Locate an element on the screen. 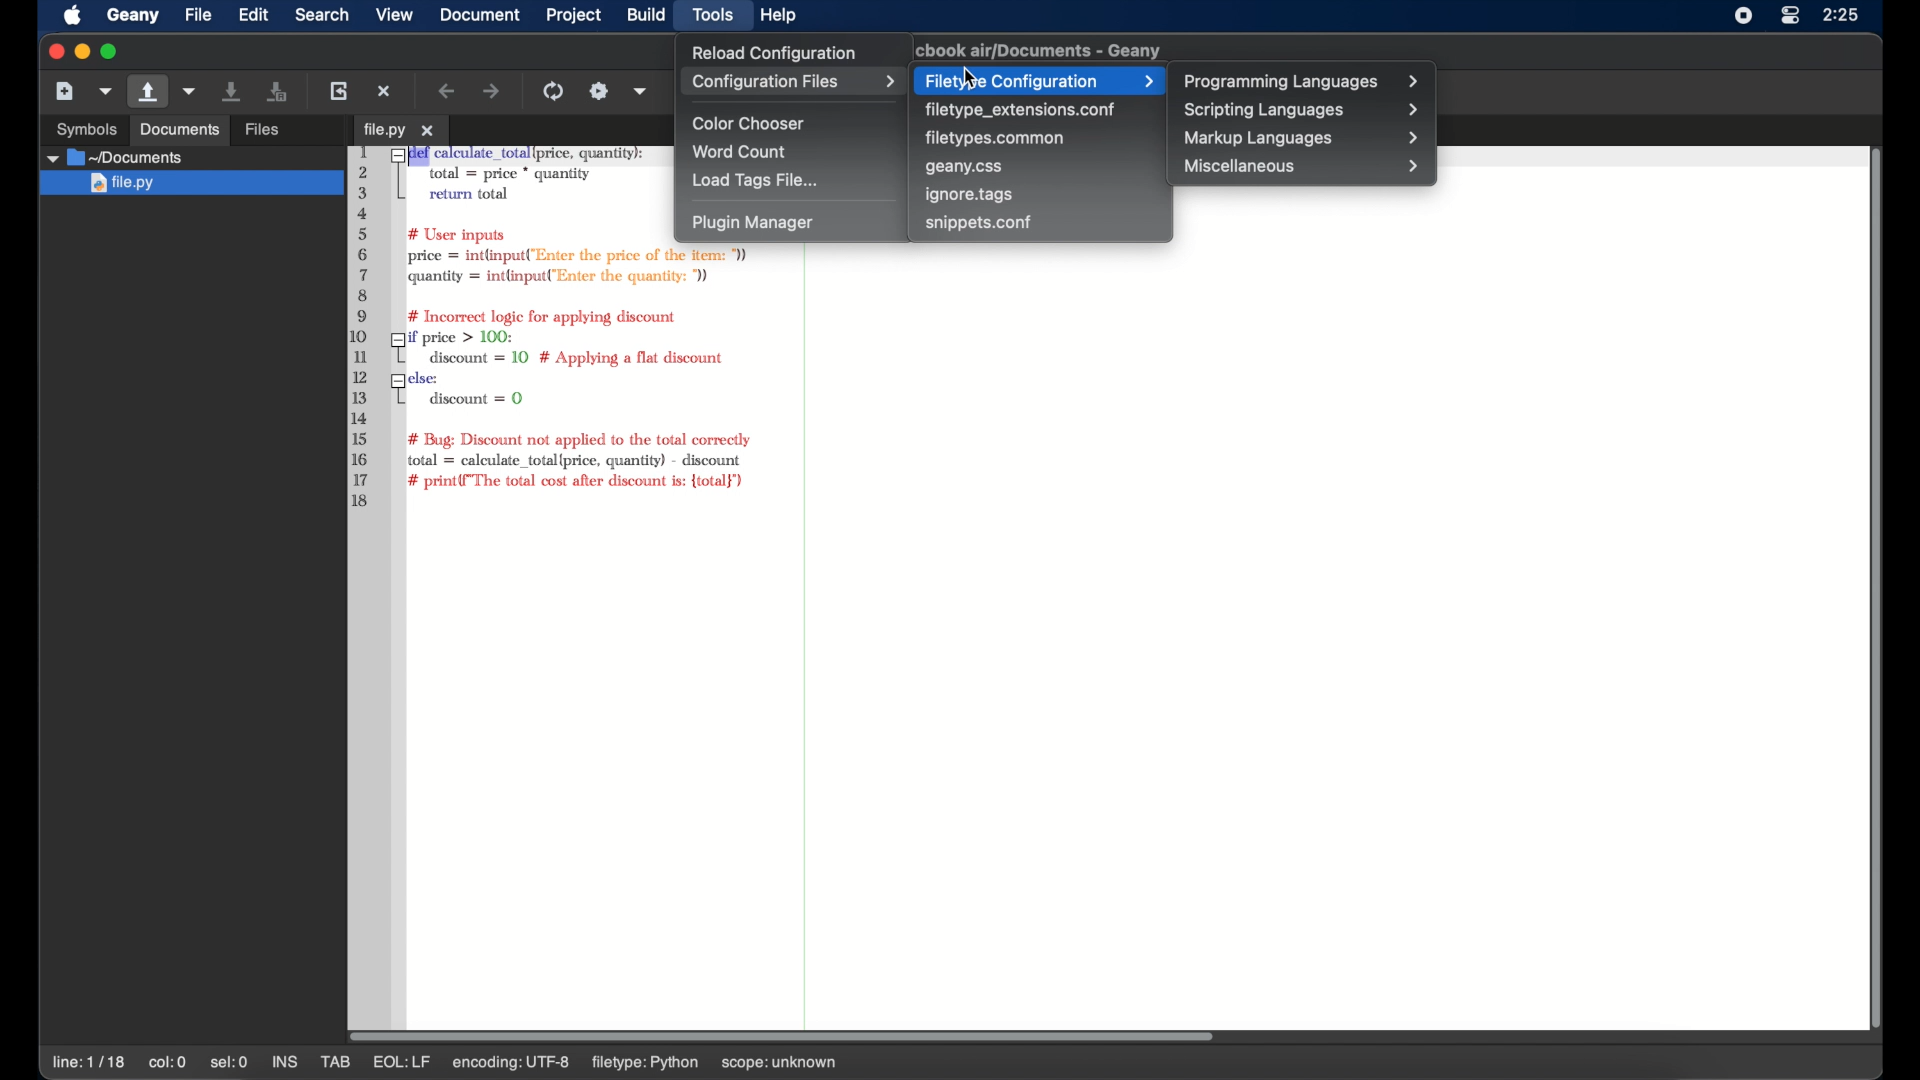 This screenshot has width=1920, height=1080. miscellaneous is located at coordinates (1303, 166).